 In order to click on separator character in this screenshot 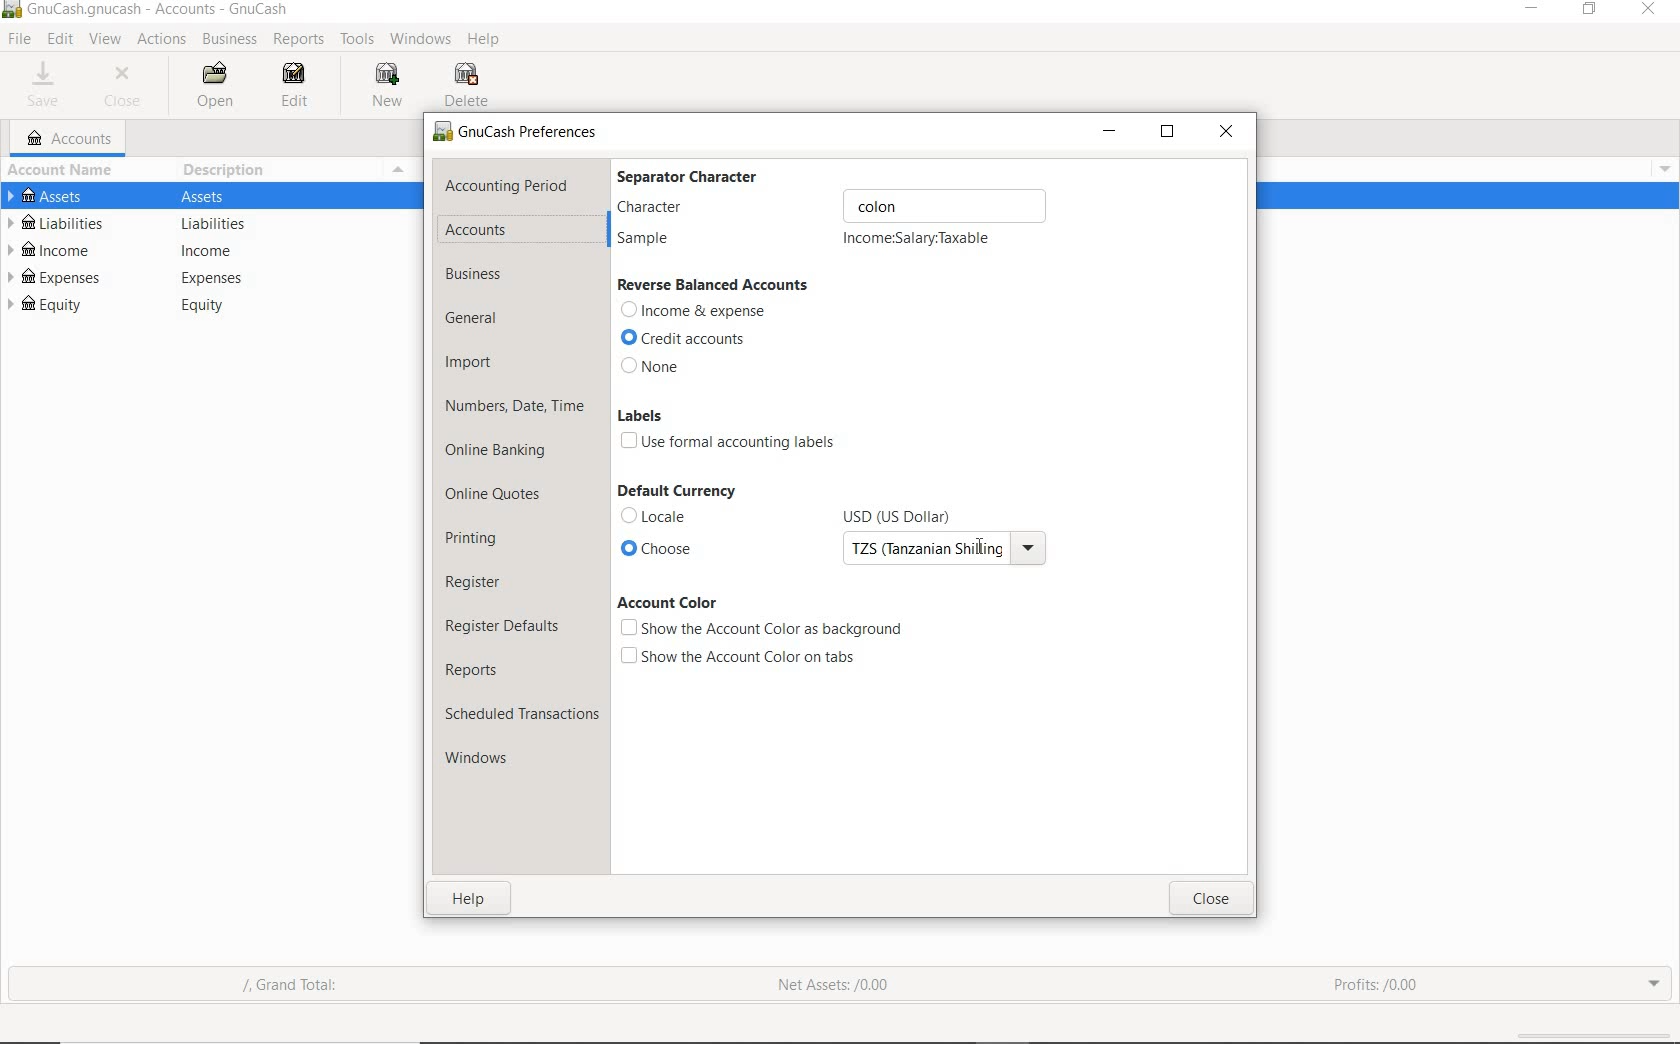, I will do `click(701, 175)`.